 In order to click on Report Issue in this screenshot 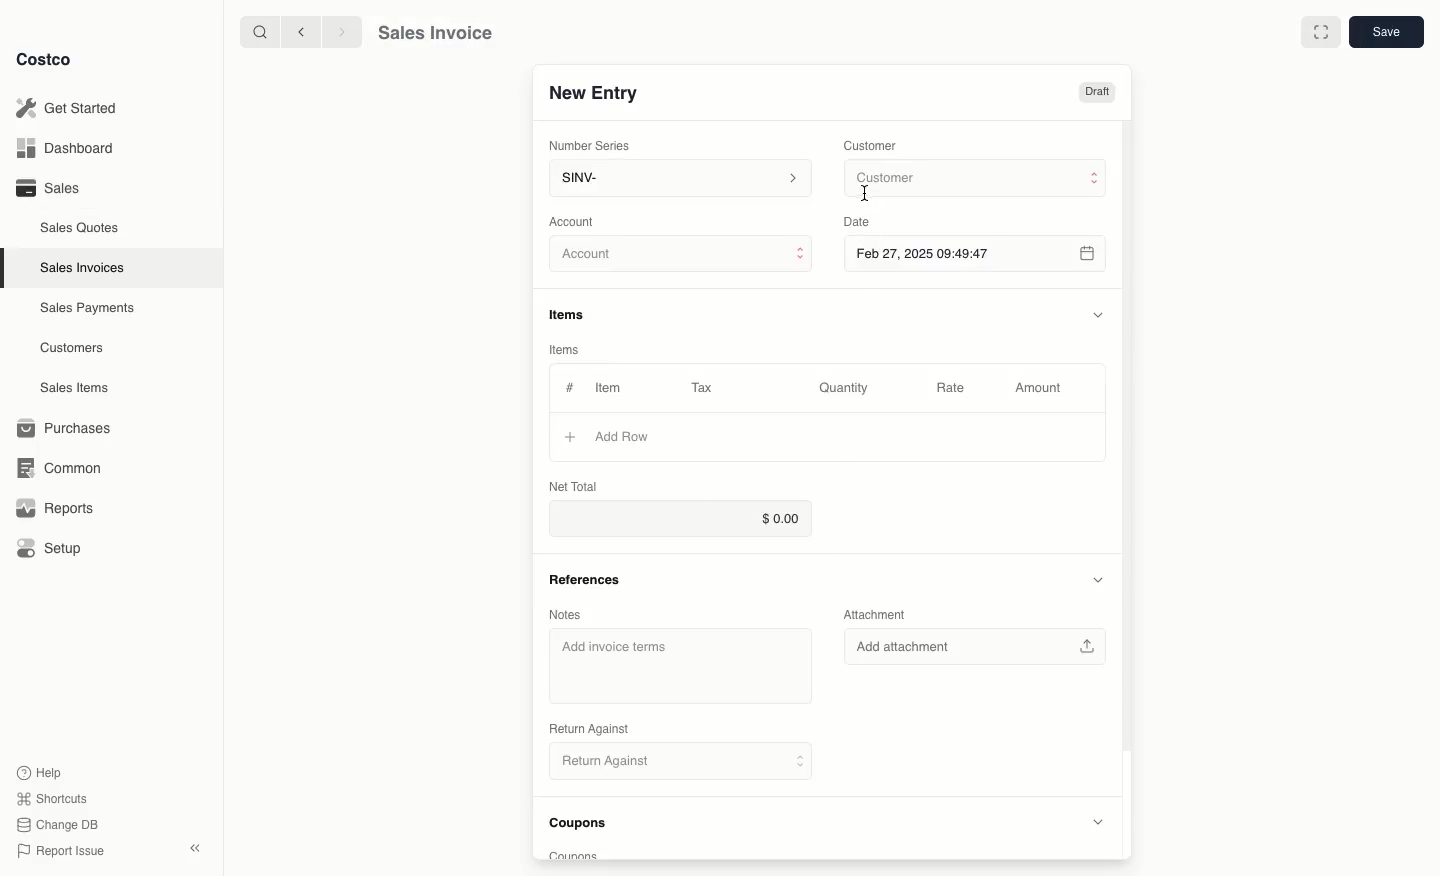, I will do `click(61, 851)`.